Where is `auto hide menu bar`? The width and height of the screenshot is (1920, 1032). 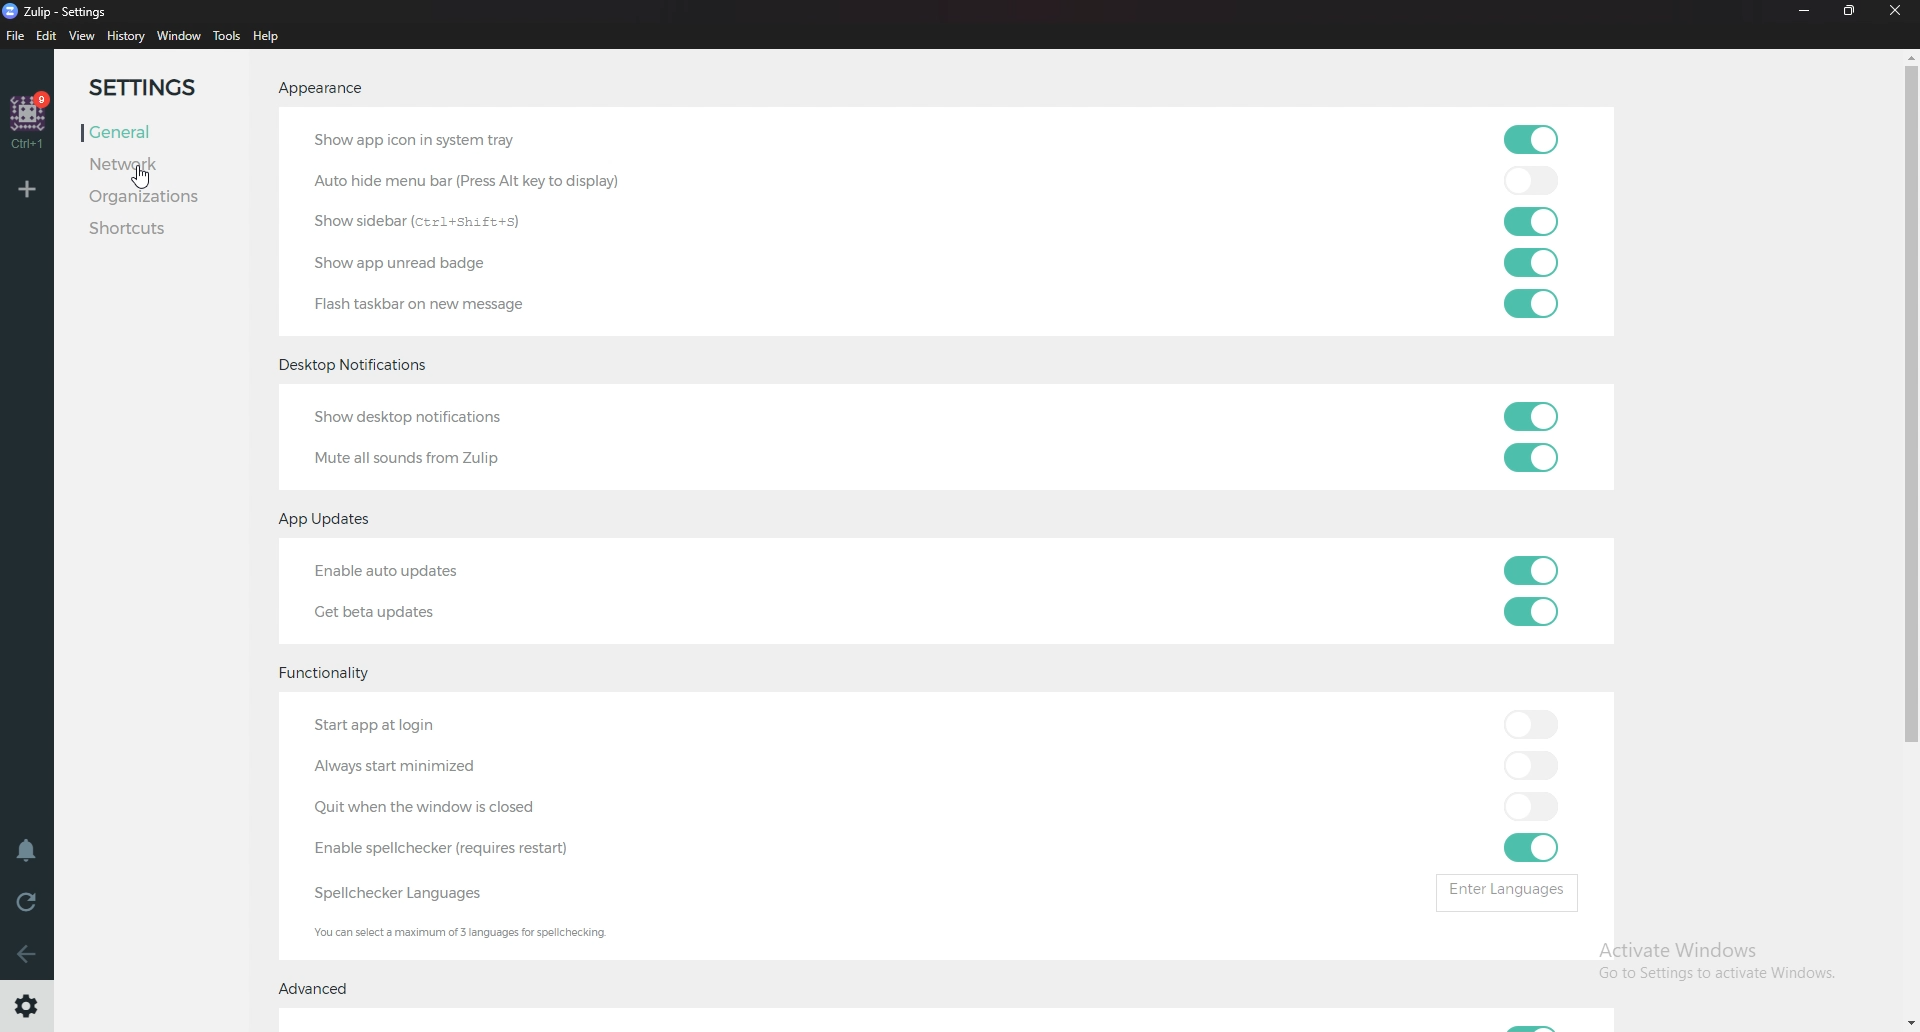 auto hide menu bar is located at coordinates (466, 179).